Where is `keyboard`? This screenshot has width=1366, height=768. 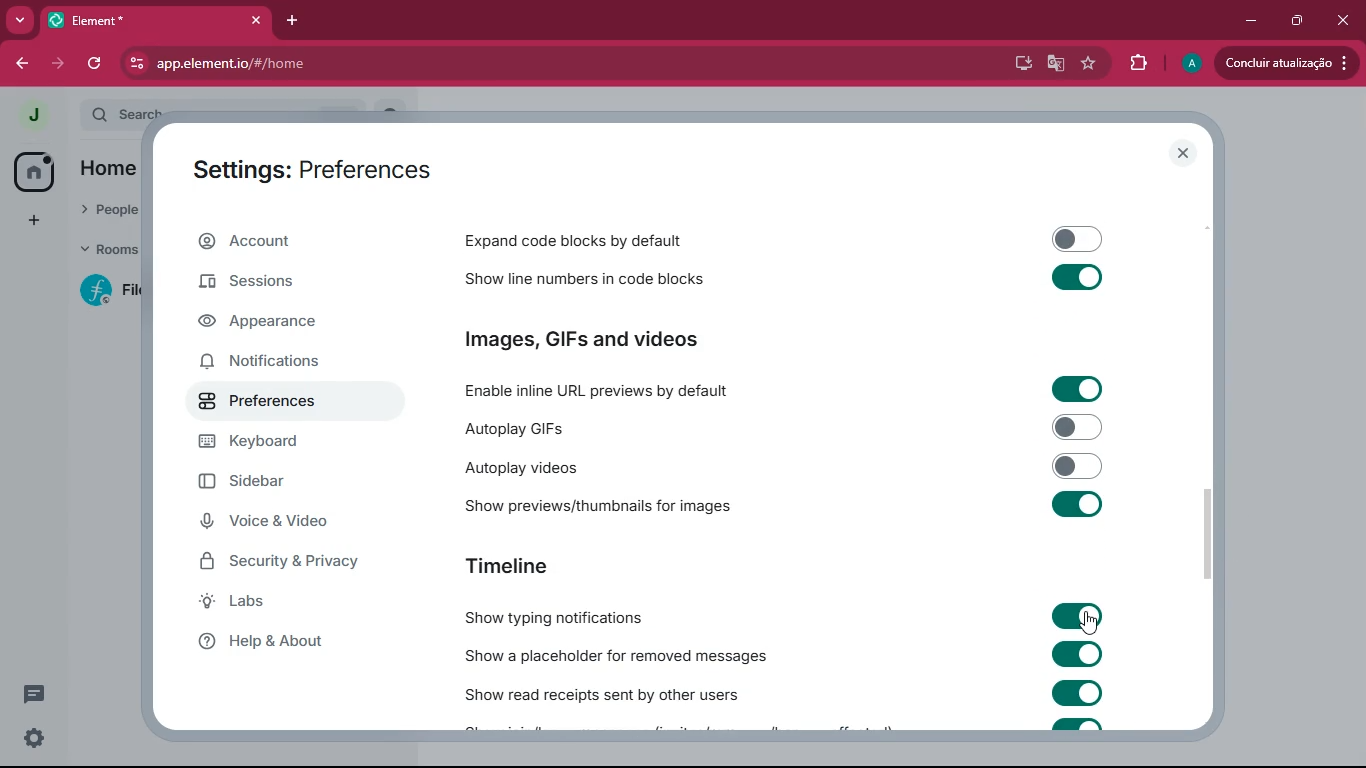
keyboard is located at coordinates (277, 443).